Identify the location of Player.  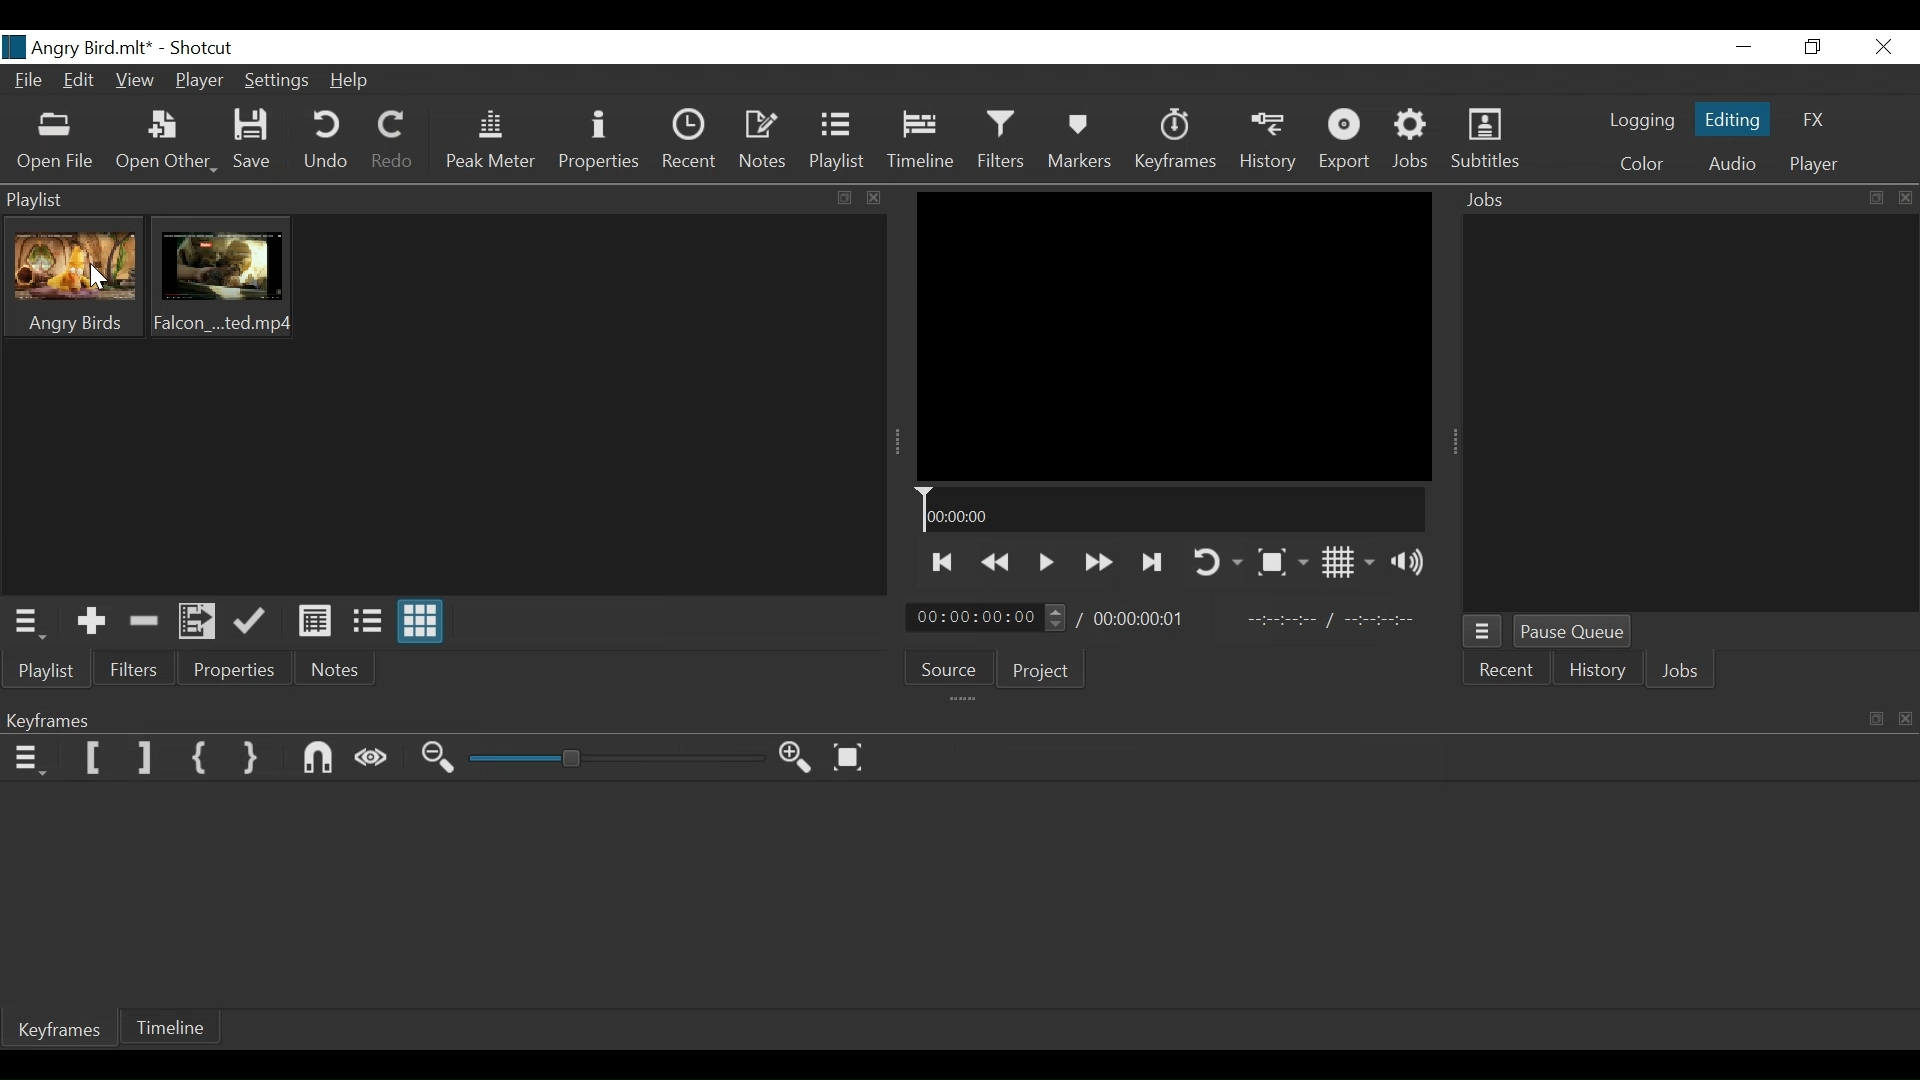
(199, 80).